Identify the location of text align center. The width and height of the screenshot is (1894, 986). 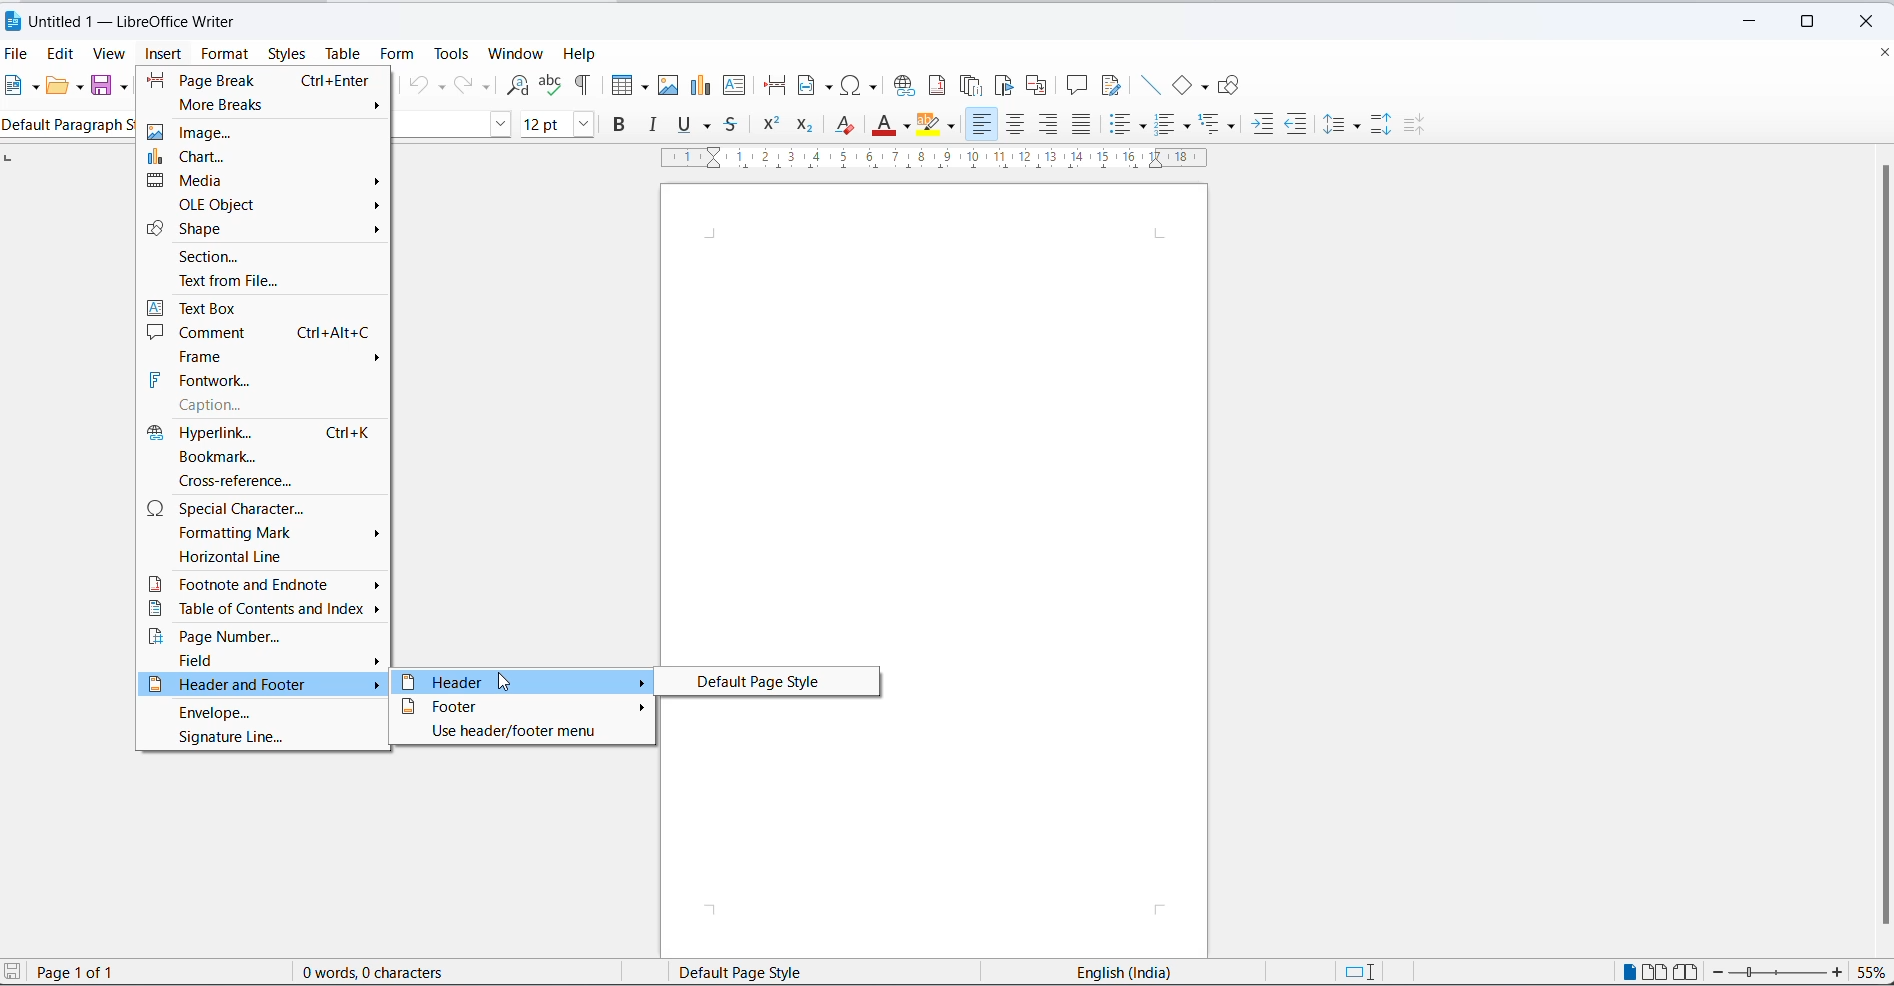
(1013, 125).